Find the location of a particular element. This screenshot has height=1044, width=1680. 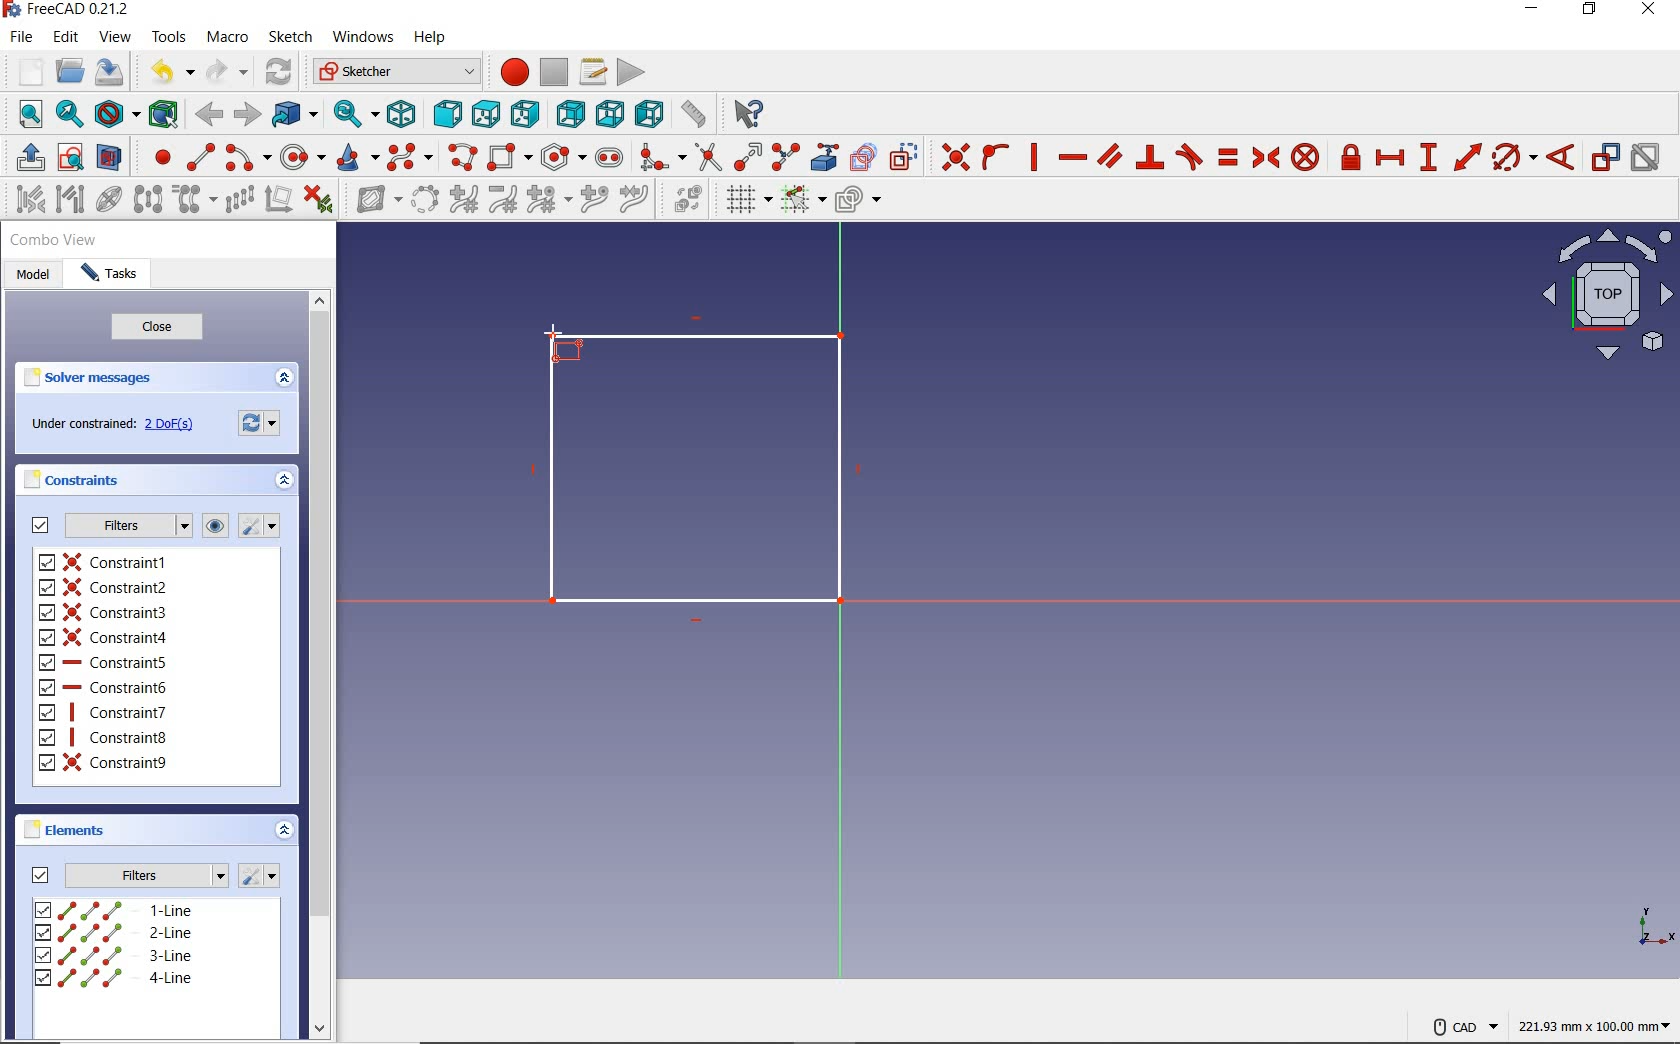

2-line is located at coordinates (154, 932).